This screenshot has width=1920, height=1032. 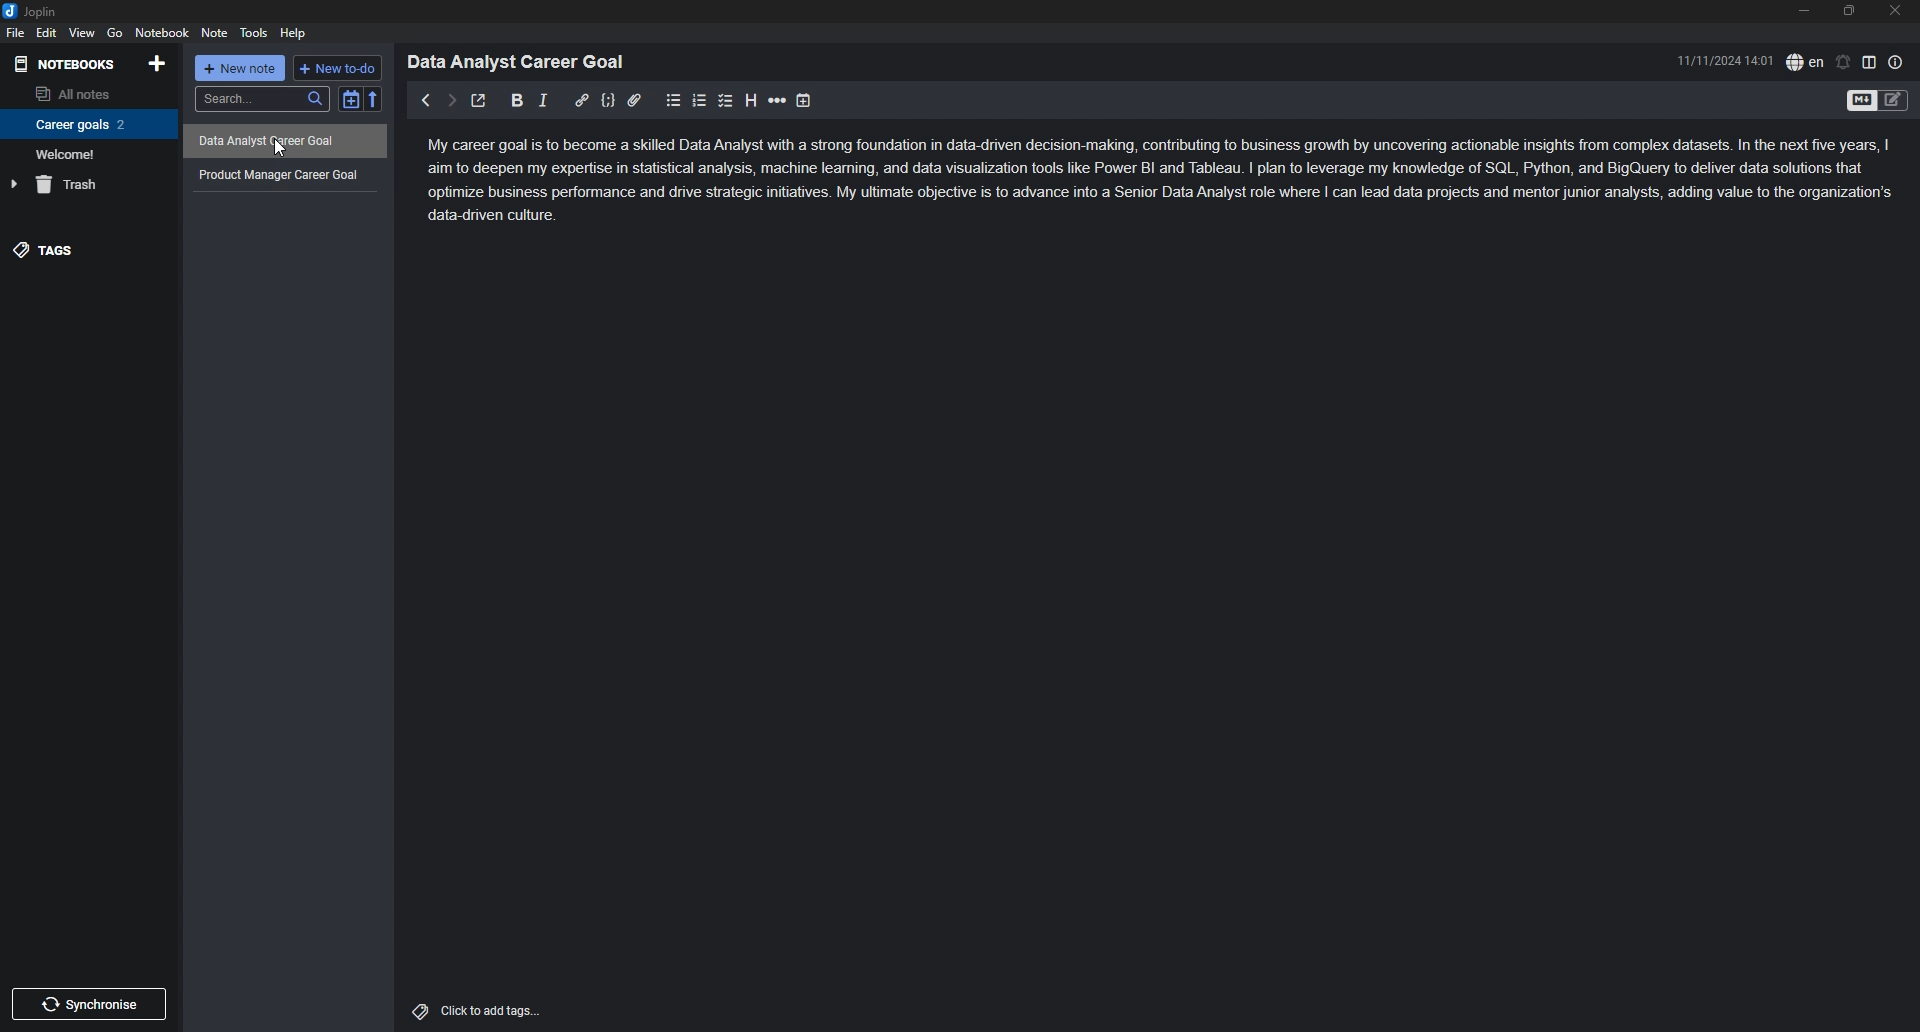 I want to click on Cursor, so click(x=279, y=150).